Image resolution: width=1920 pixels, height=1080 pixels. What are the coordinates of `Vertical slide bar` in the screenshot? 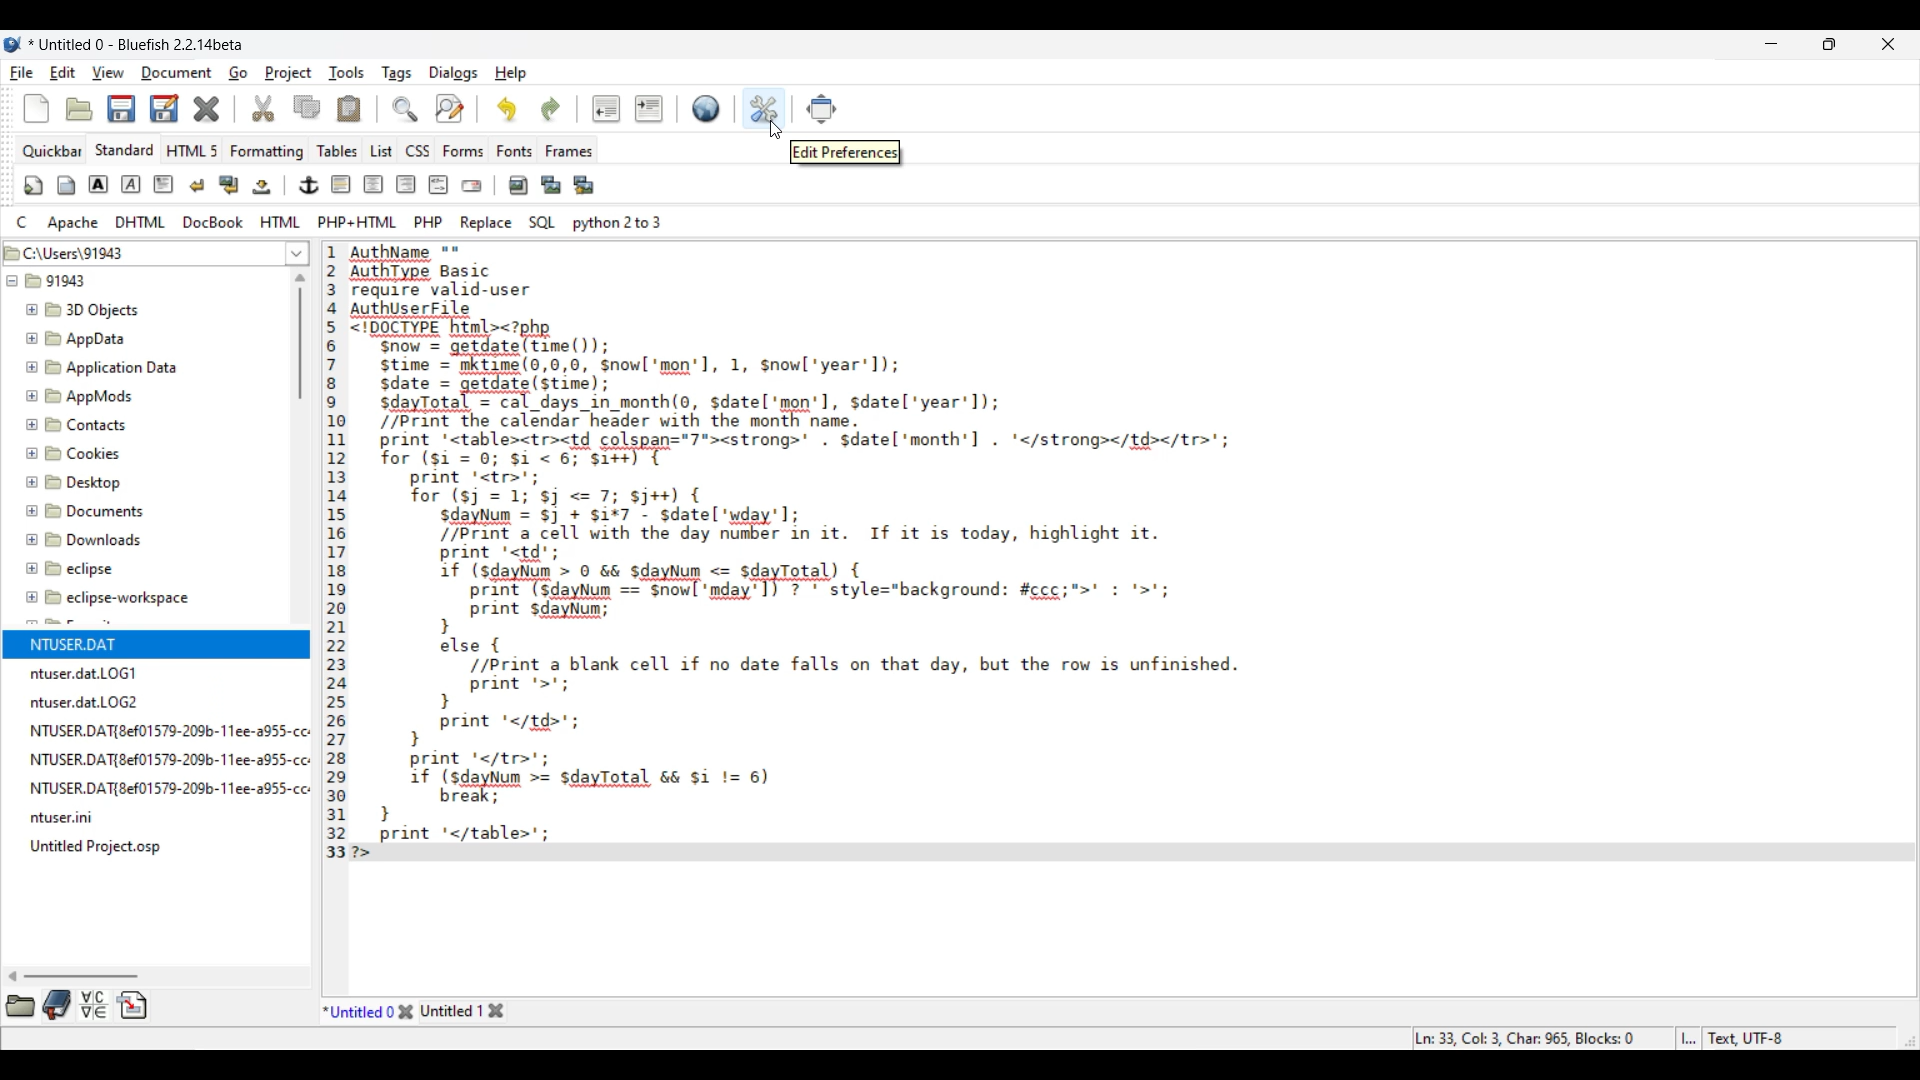 It's located at (300, 336).